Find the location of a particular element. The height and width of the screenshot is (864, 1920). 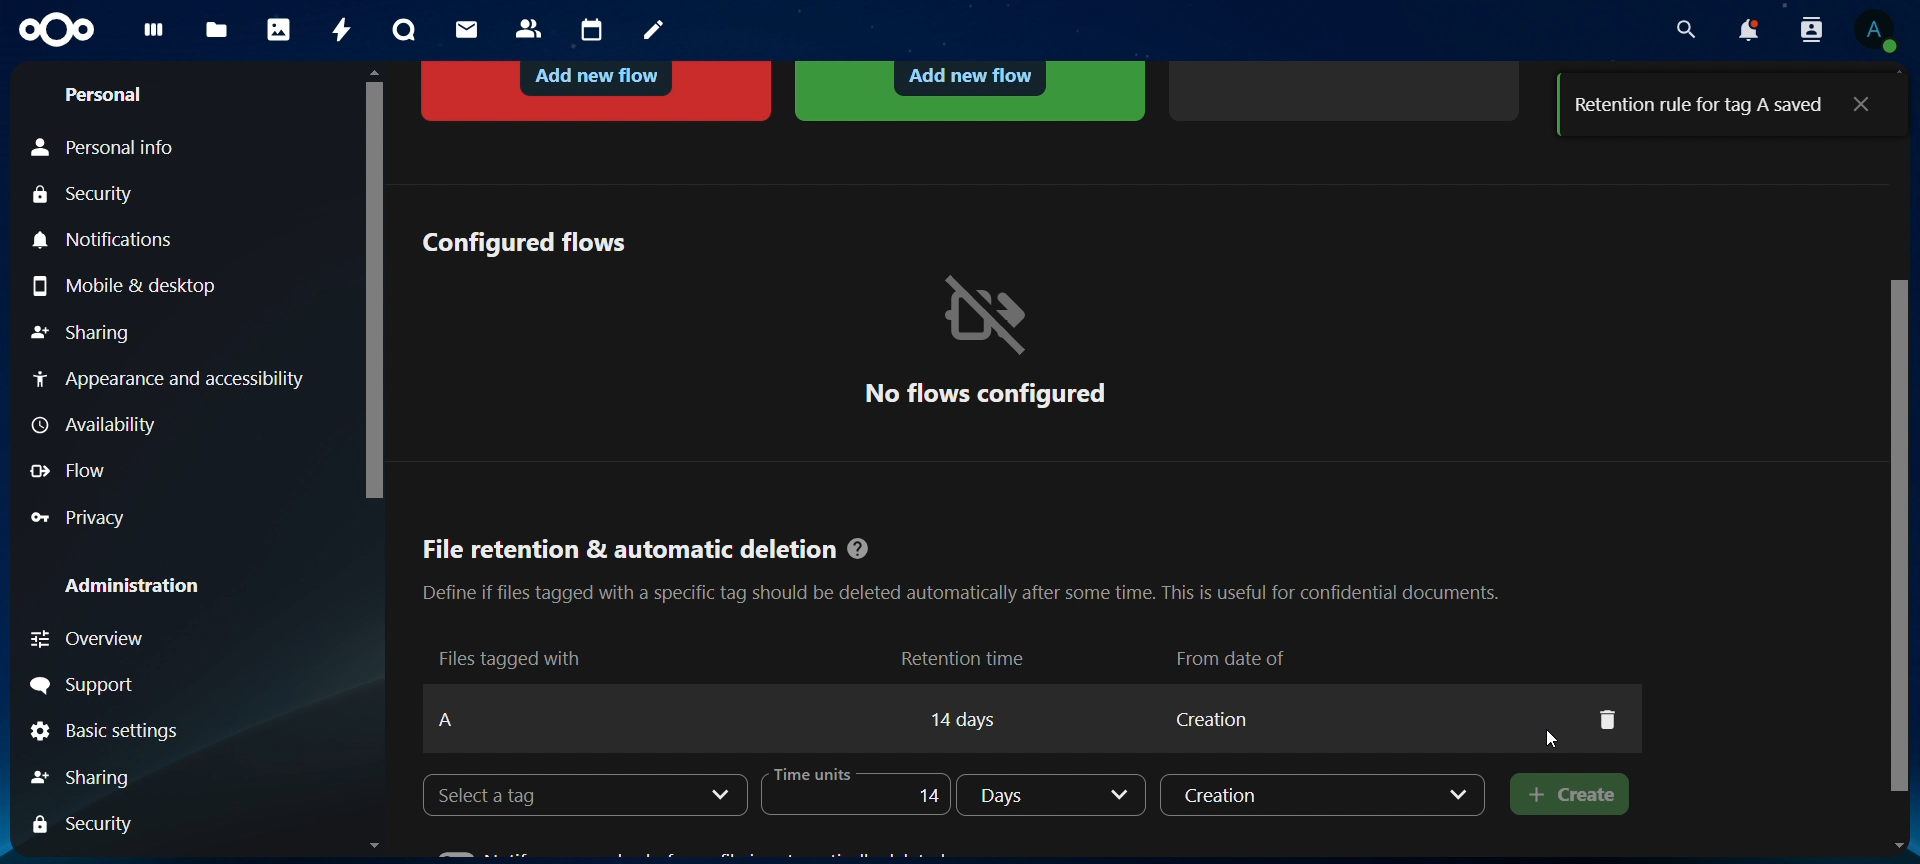

personal is located at coordinates (102, 95).